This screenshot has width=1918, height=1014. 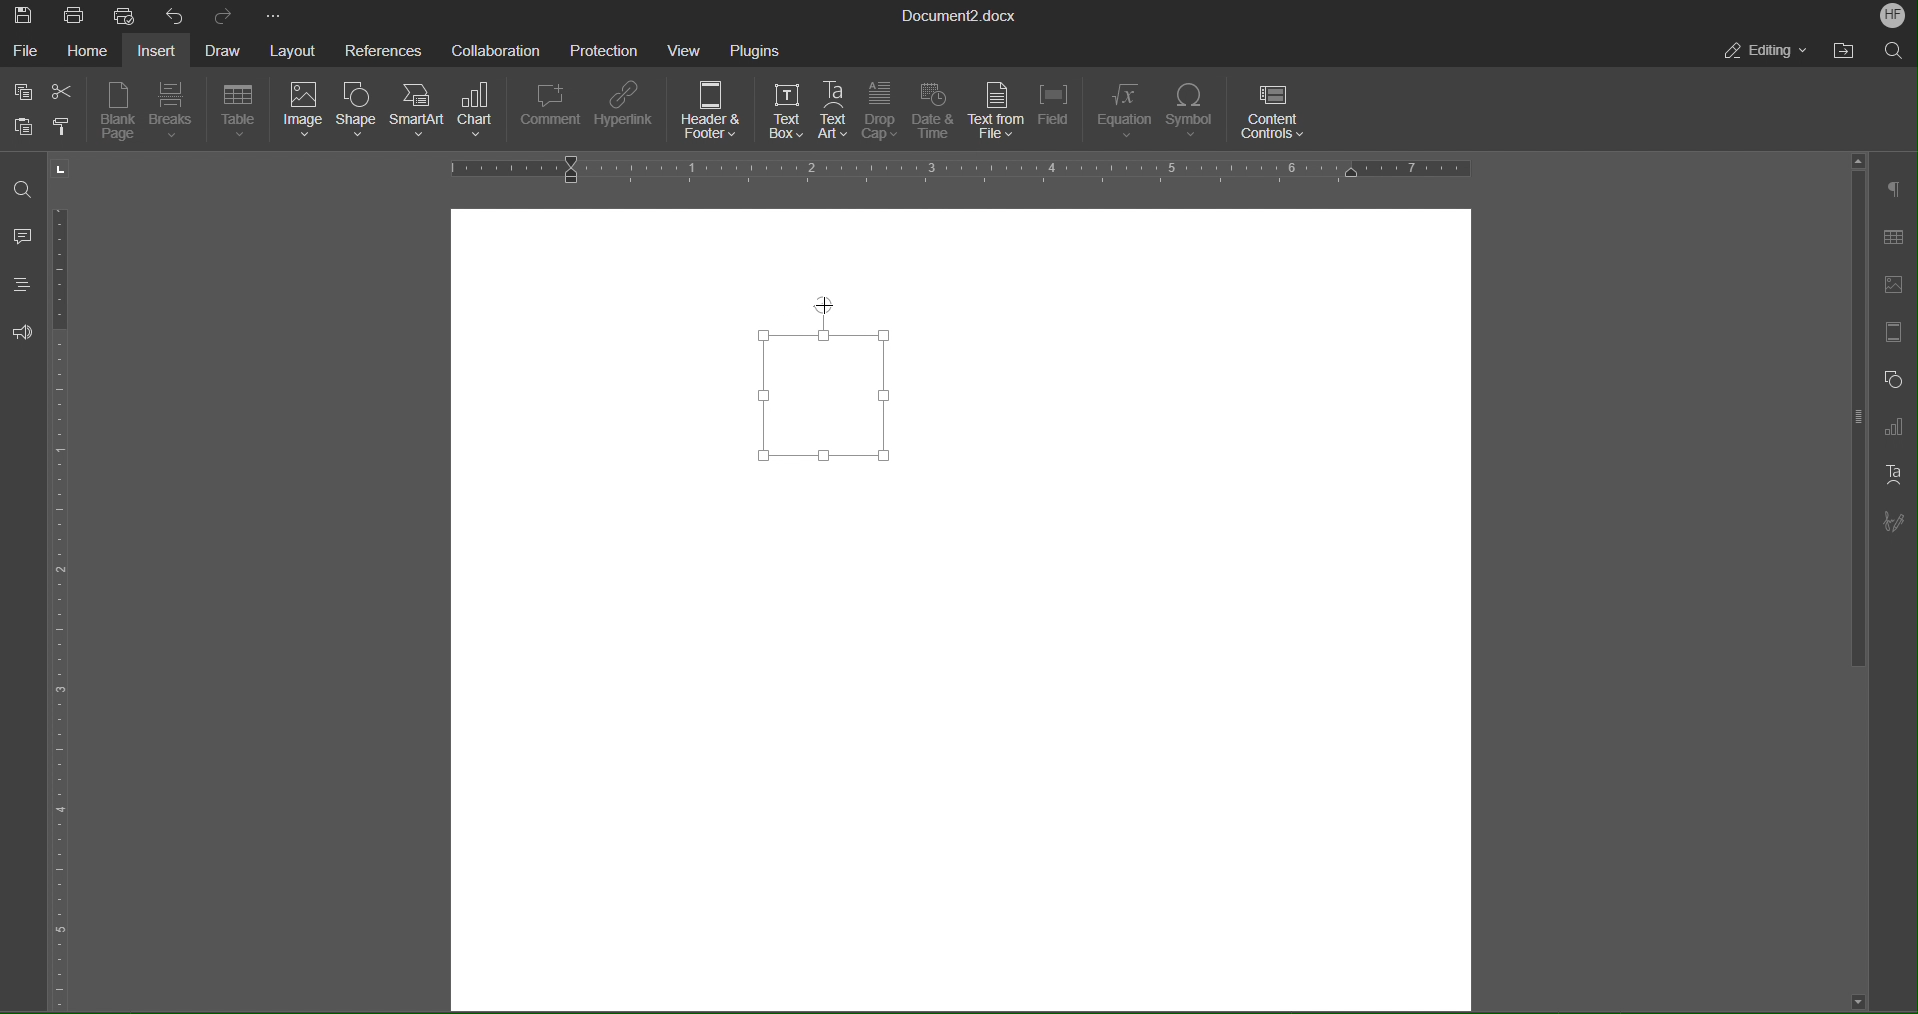 What do you see at coordinates (958, 170) in the screenshot?
I see `Horizontal Ruler` at bounding box center [958, 170].